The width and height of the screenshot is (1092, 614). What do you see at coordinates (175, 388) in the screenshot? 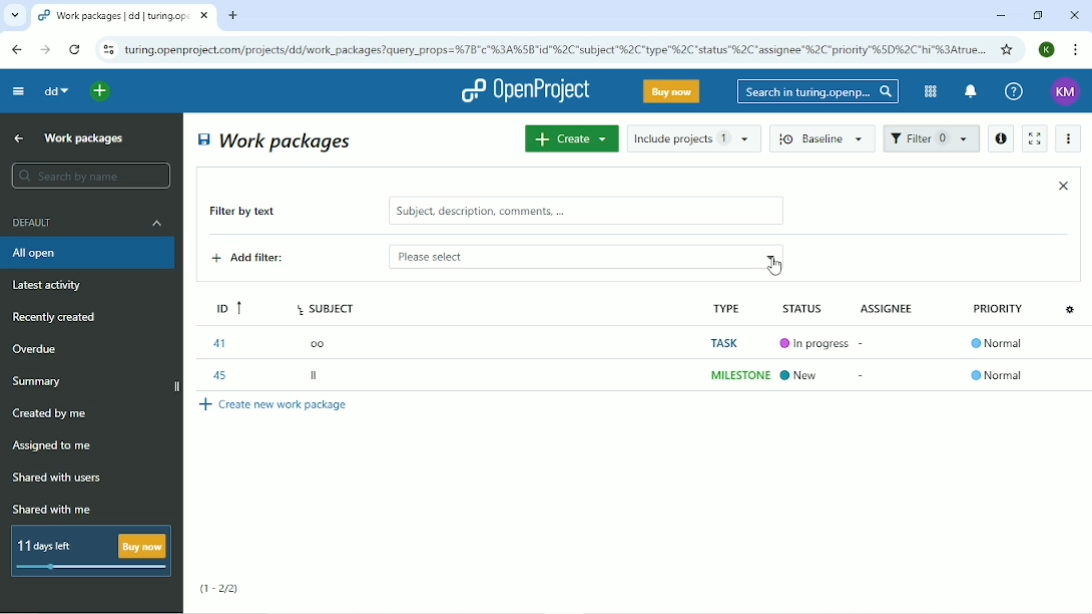
I see `close side bar` at bounding box center [175, 388].